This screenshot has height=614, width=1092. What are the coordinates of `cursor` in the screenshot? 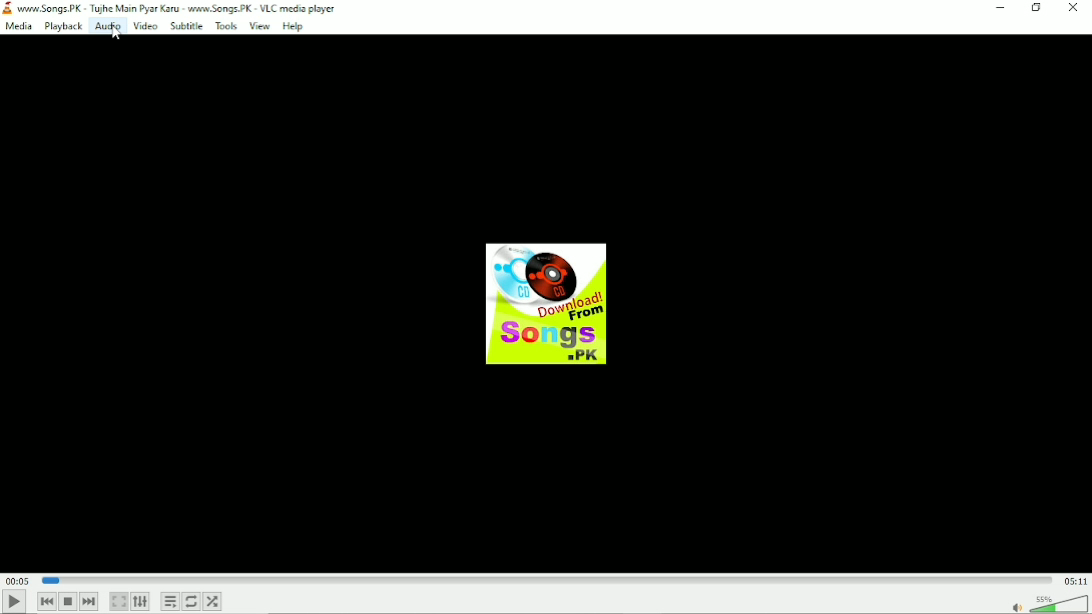 It's located at (115, 33).